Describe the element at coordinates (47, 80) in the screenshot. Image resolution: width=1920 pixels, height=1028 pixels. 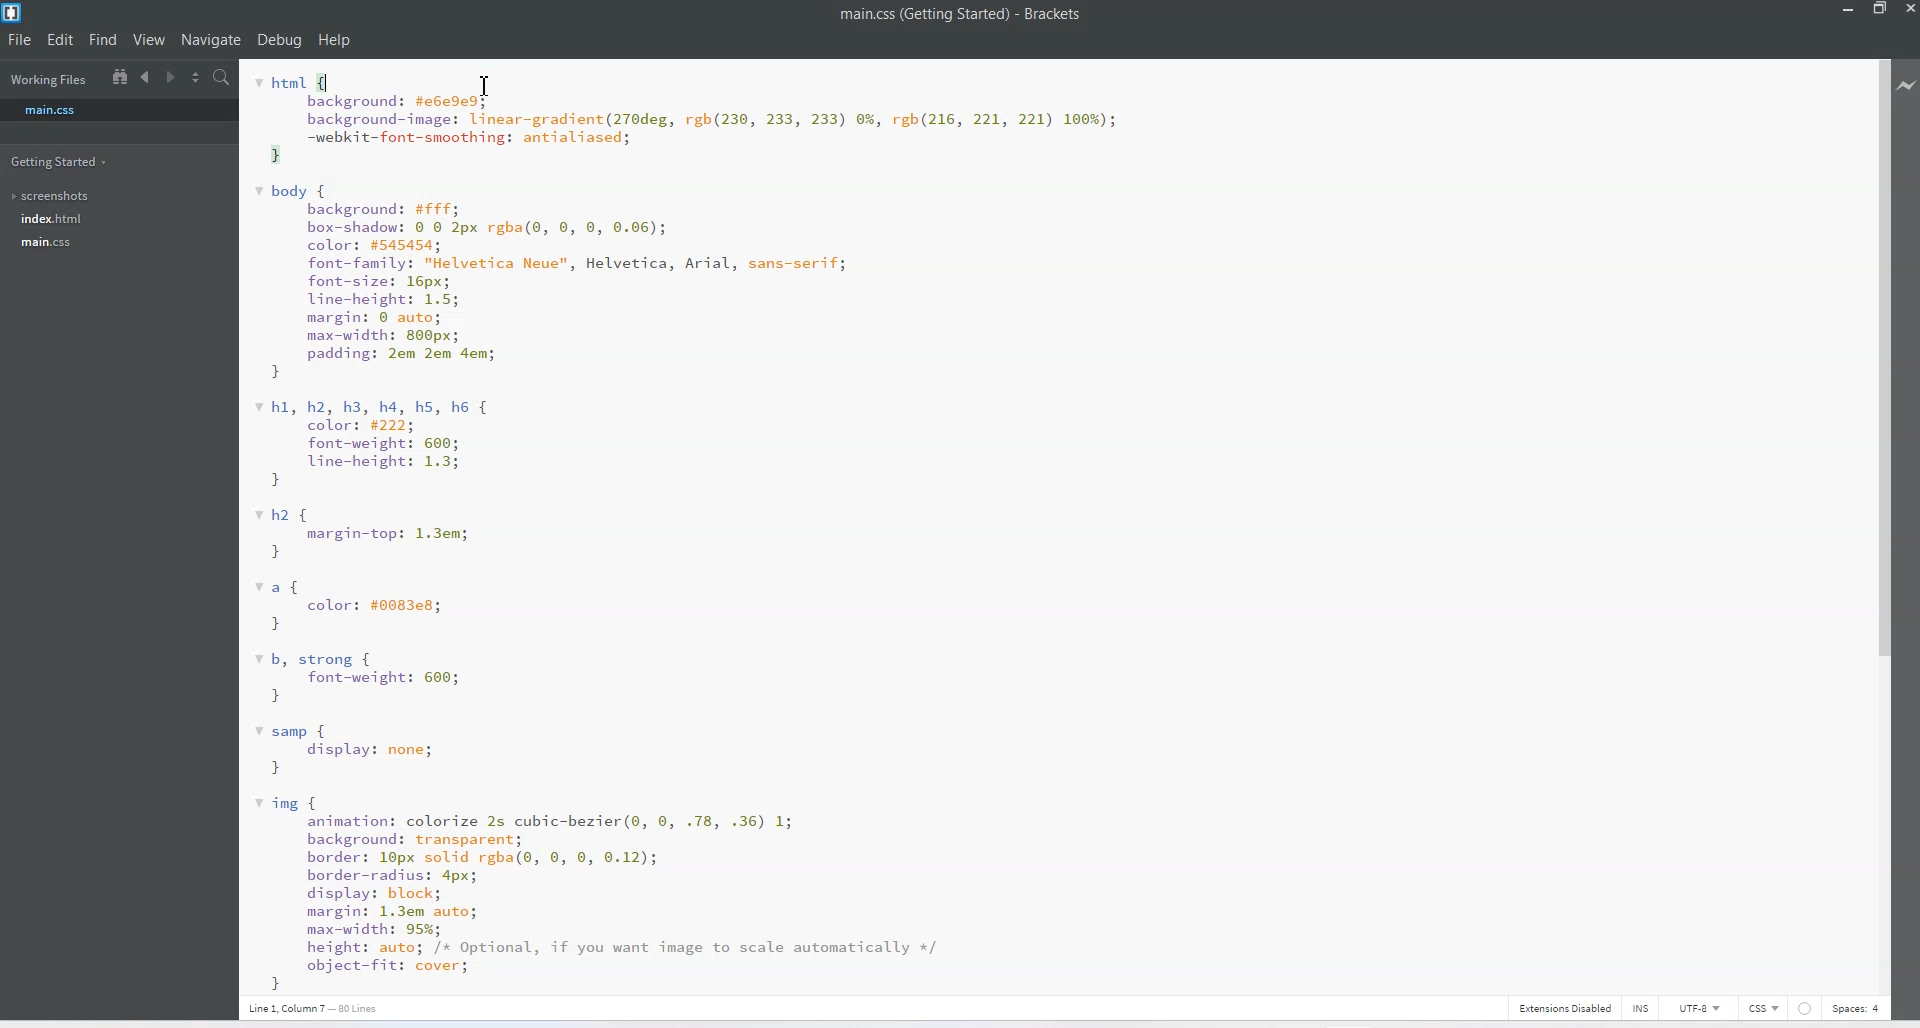
I see `Working Files` at that location.